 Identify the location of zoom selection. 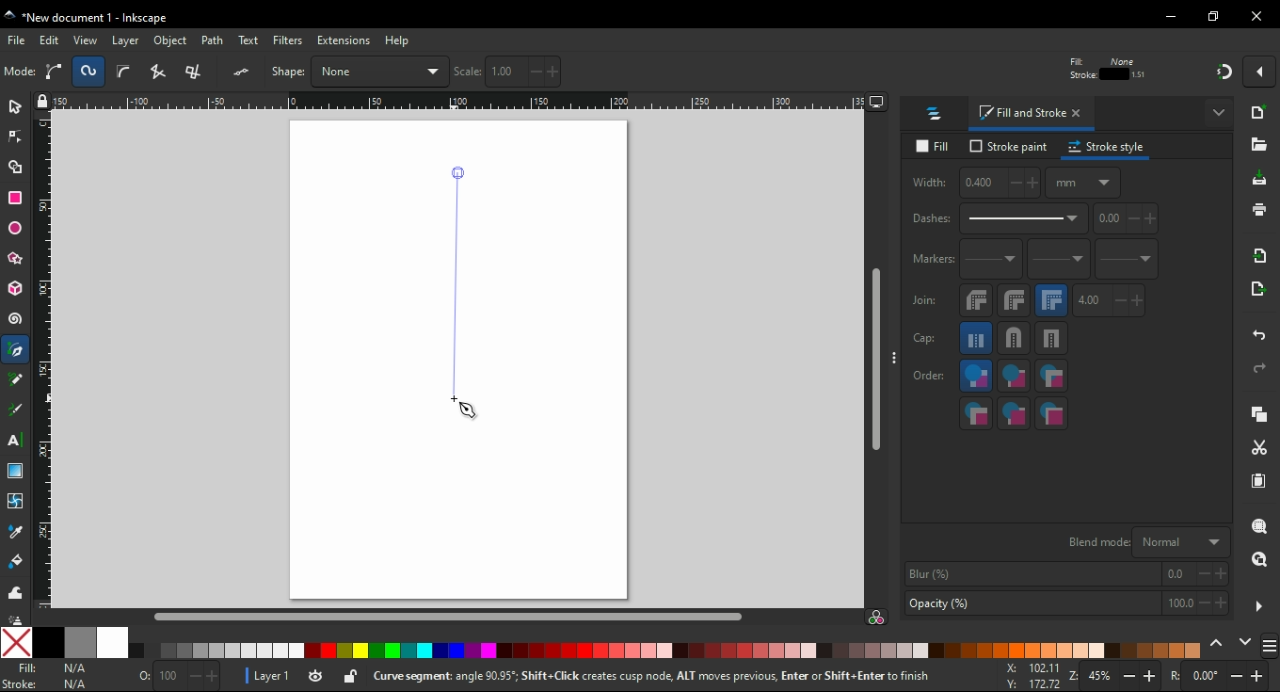
(1261, 527).